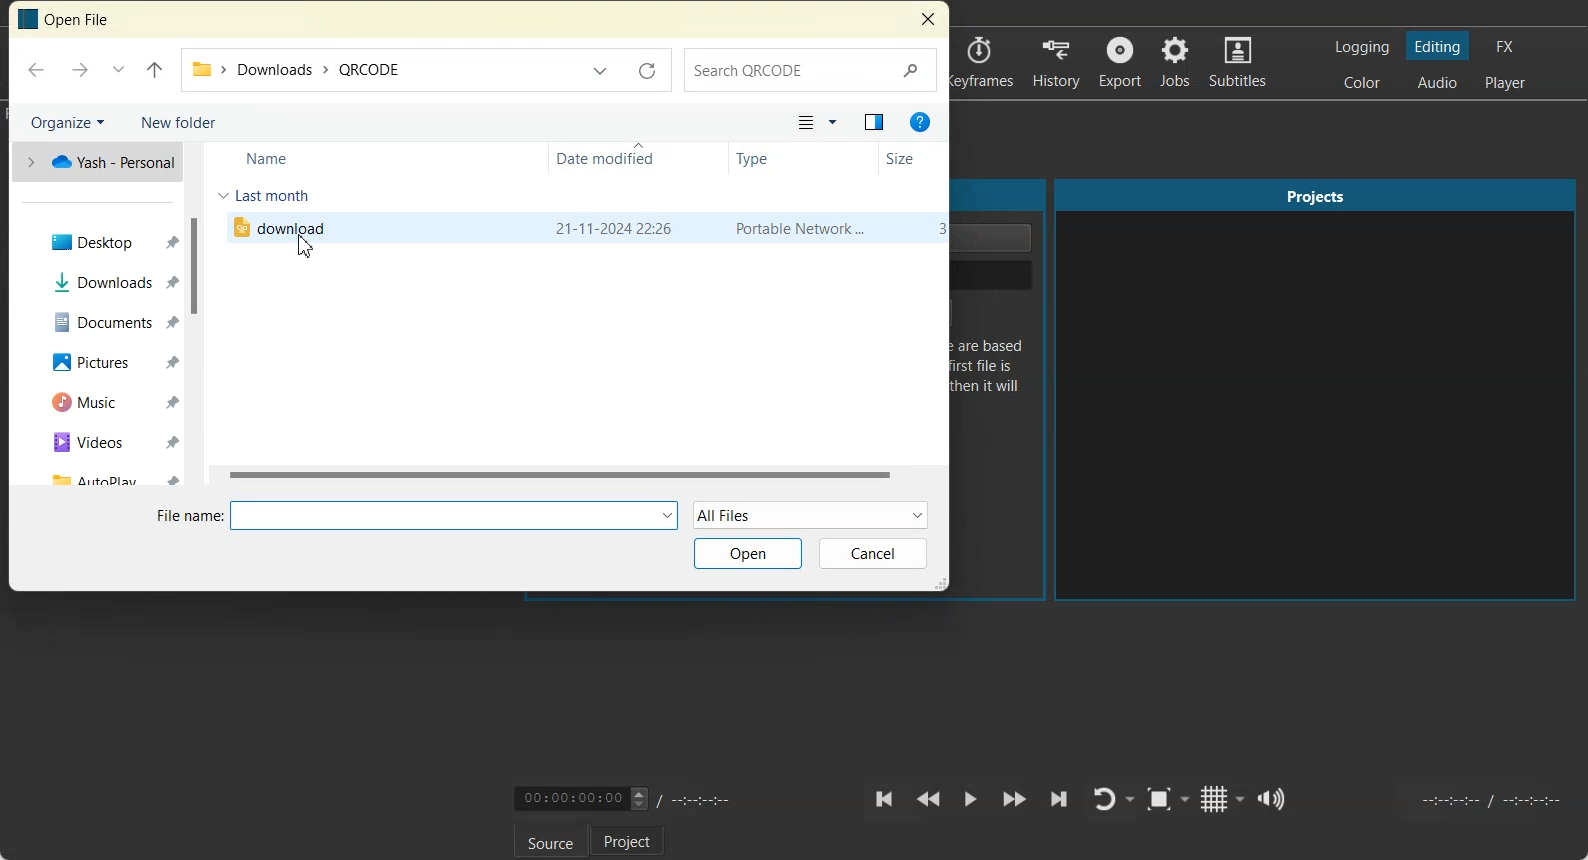 The image size is (1588, 860). Describe the element at coordinates (271, 156) in the screenshot. I see `Name` at that location.